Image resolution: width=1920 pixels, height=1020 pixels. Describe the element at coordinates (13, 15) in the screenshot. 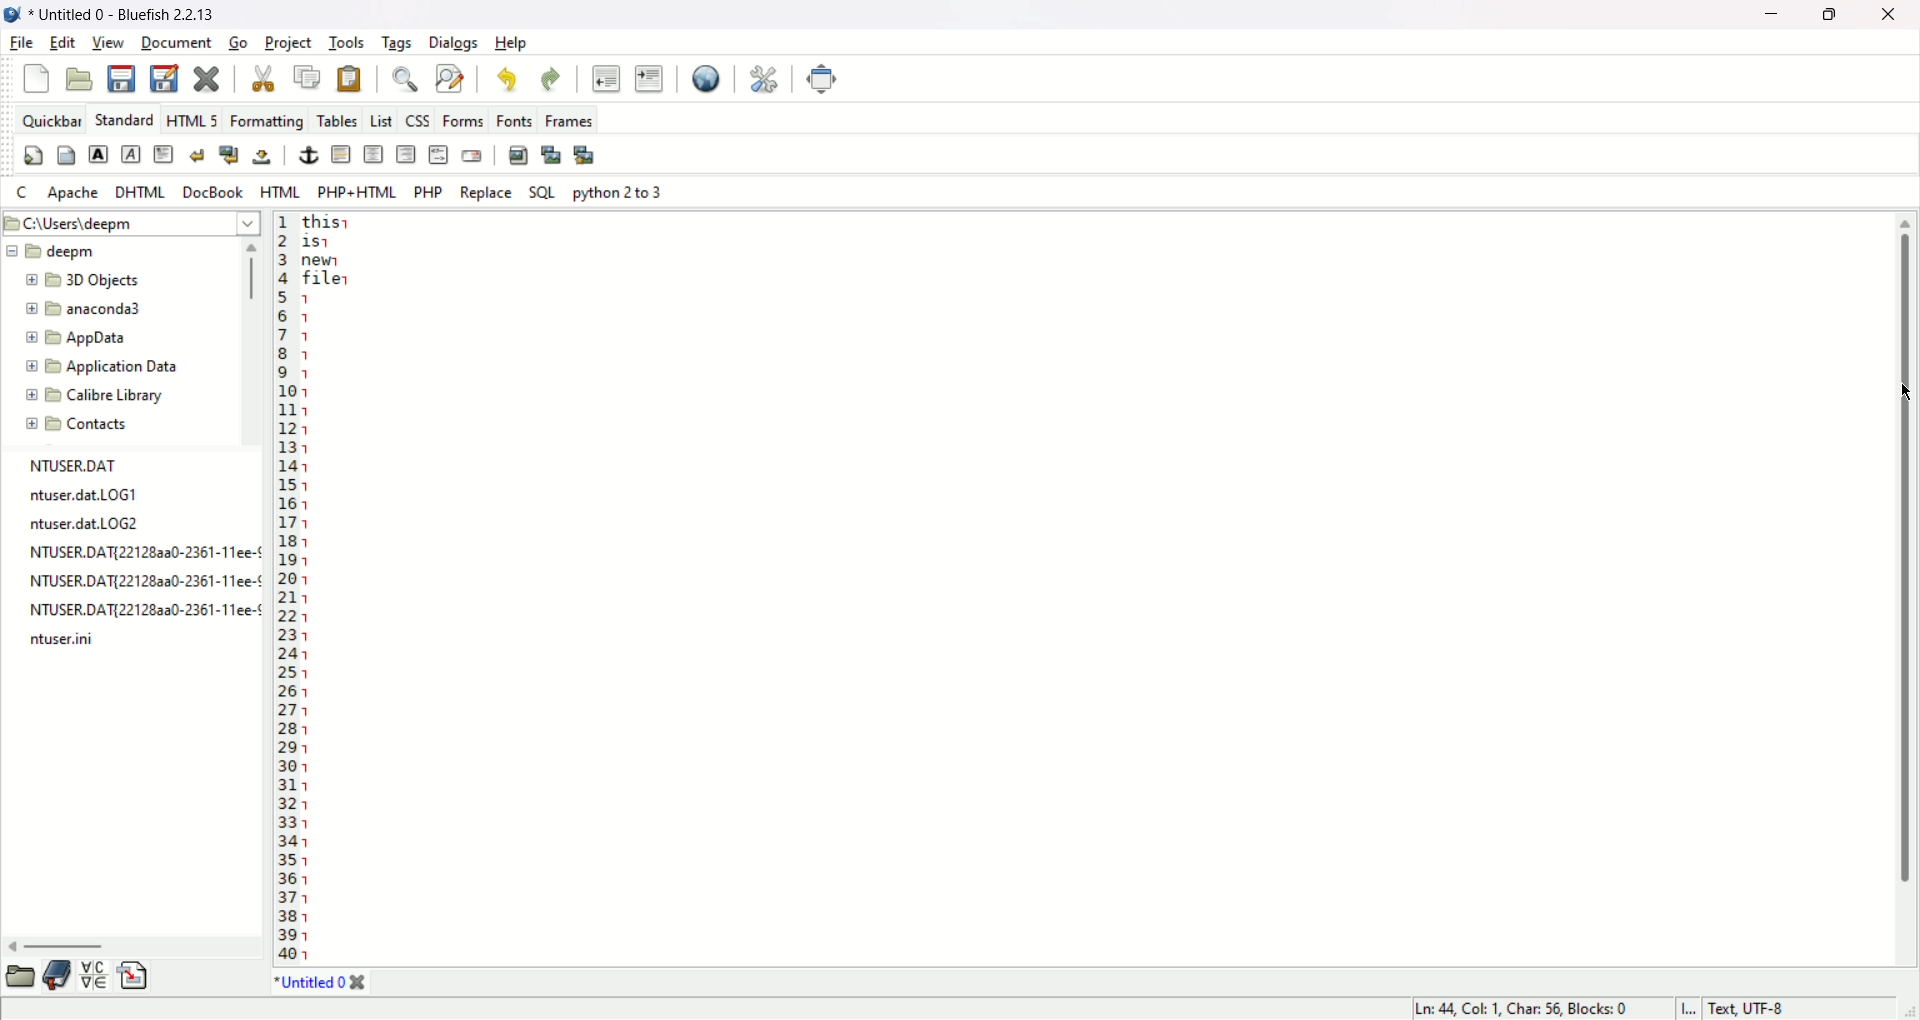

I see `application icon` at that location.